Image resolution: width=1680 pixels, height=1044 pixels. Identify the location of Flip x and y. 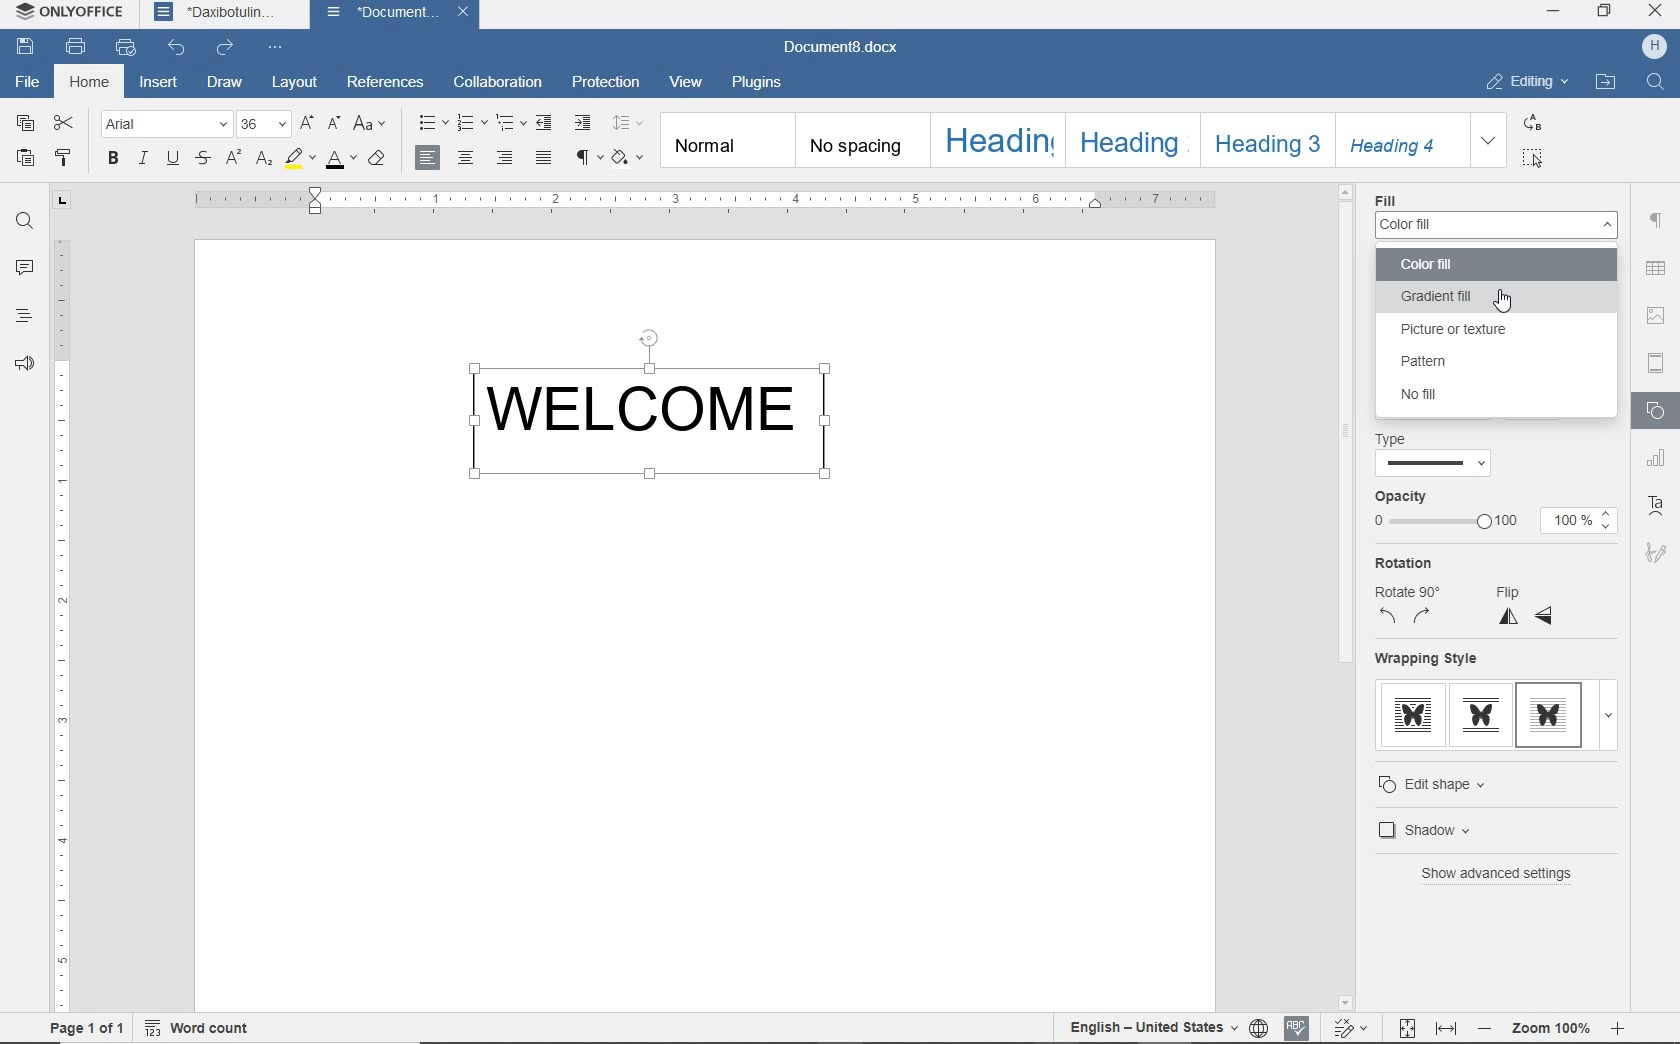
(1527, 618).